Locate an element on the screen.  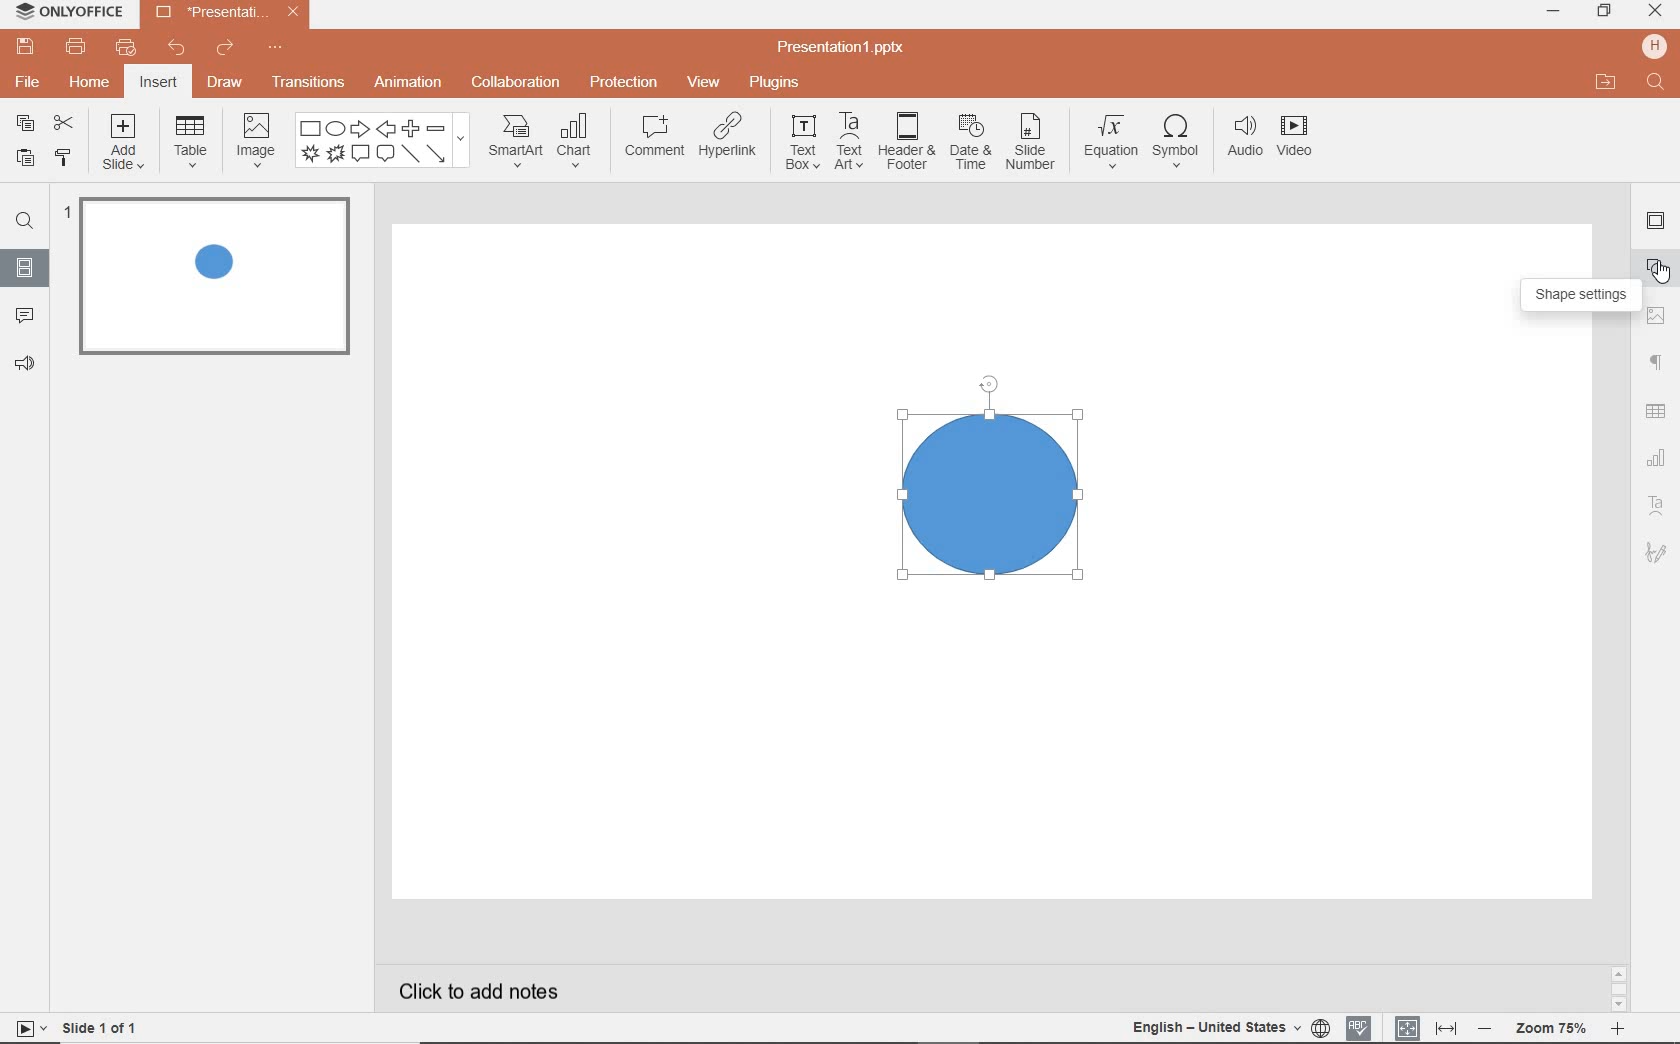
chart is located at coordinates (1655, 459).